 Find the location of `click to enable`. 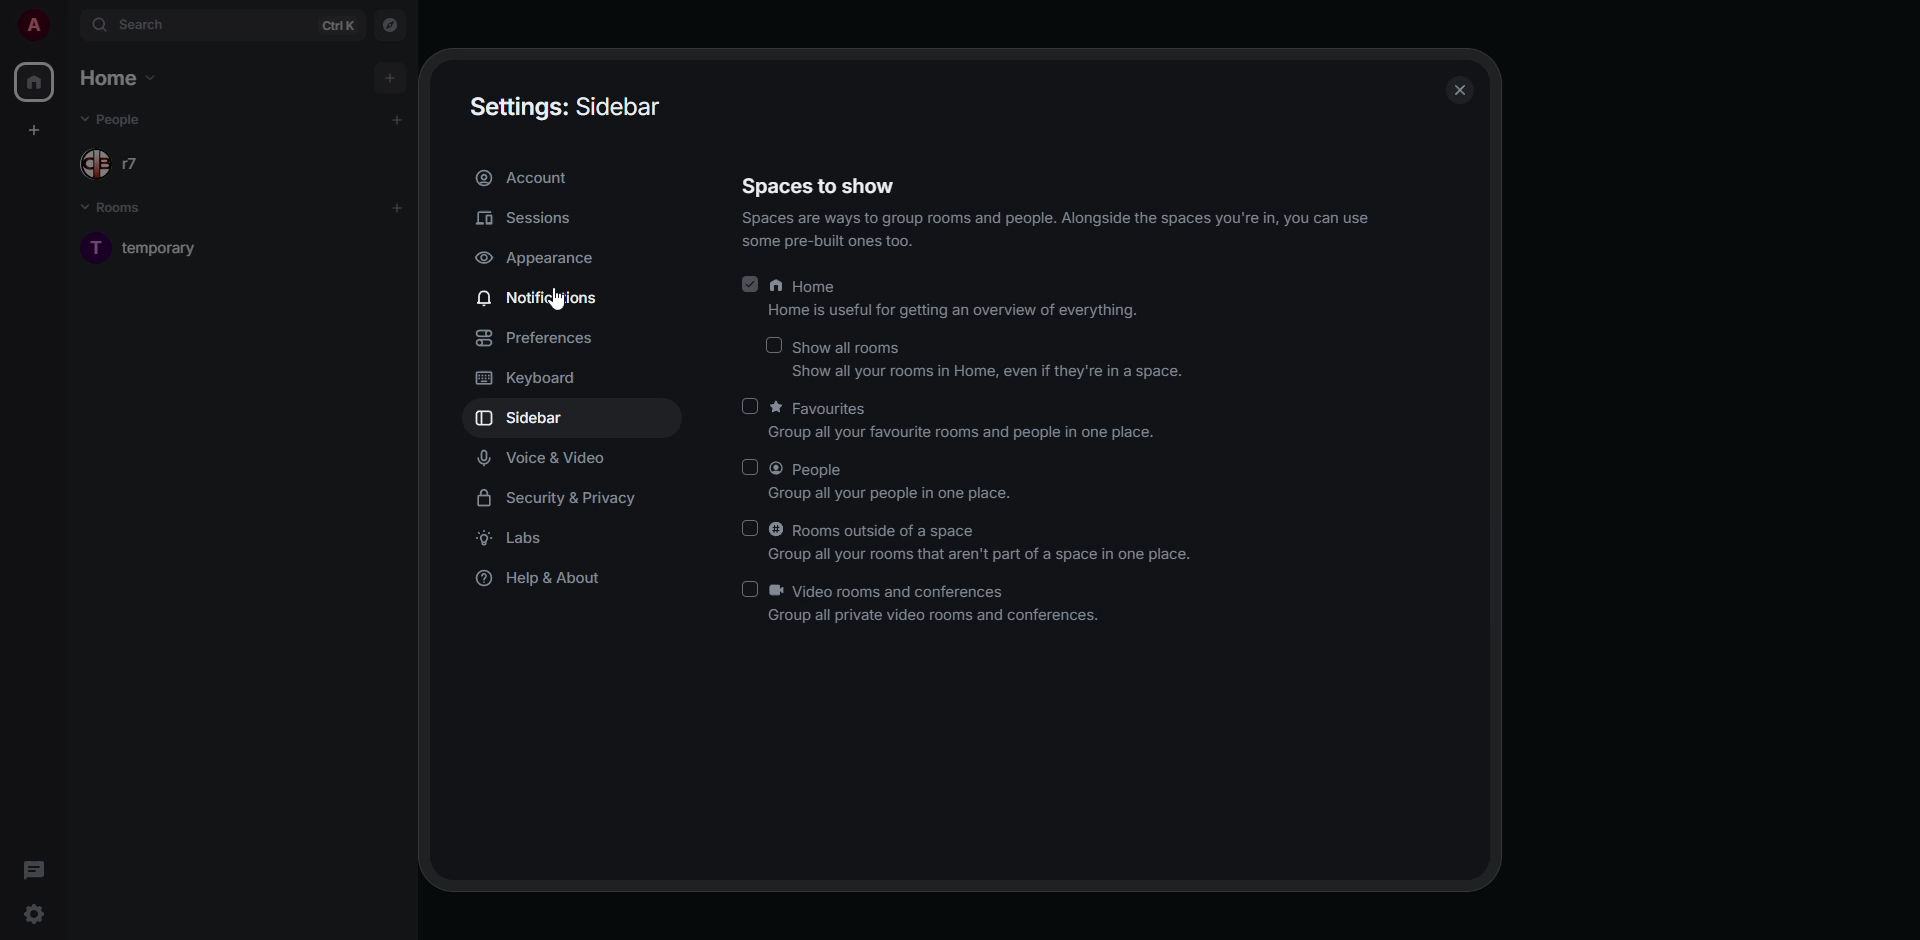

click to enable is located at coordinates (776, 346).